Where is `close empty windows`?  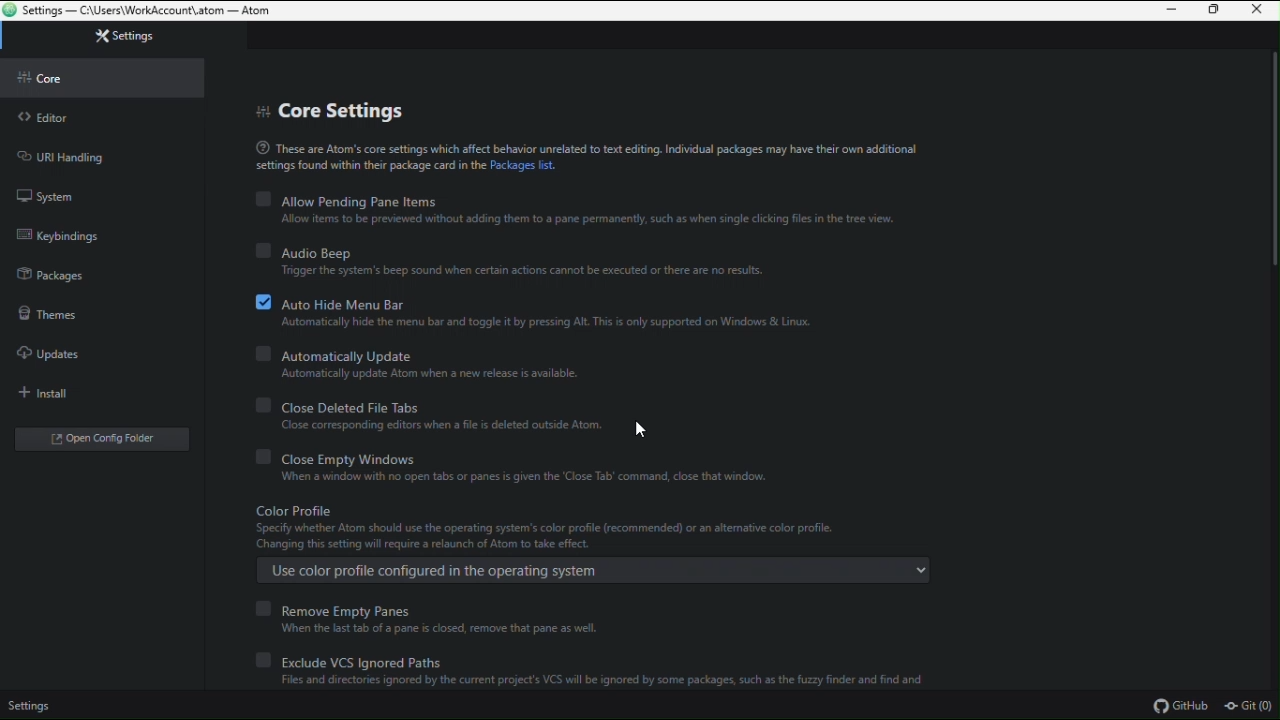 close empty windows is located at coordinates (525, 455).